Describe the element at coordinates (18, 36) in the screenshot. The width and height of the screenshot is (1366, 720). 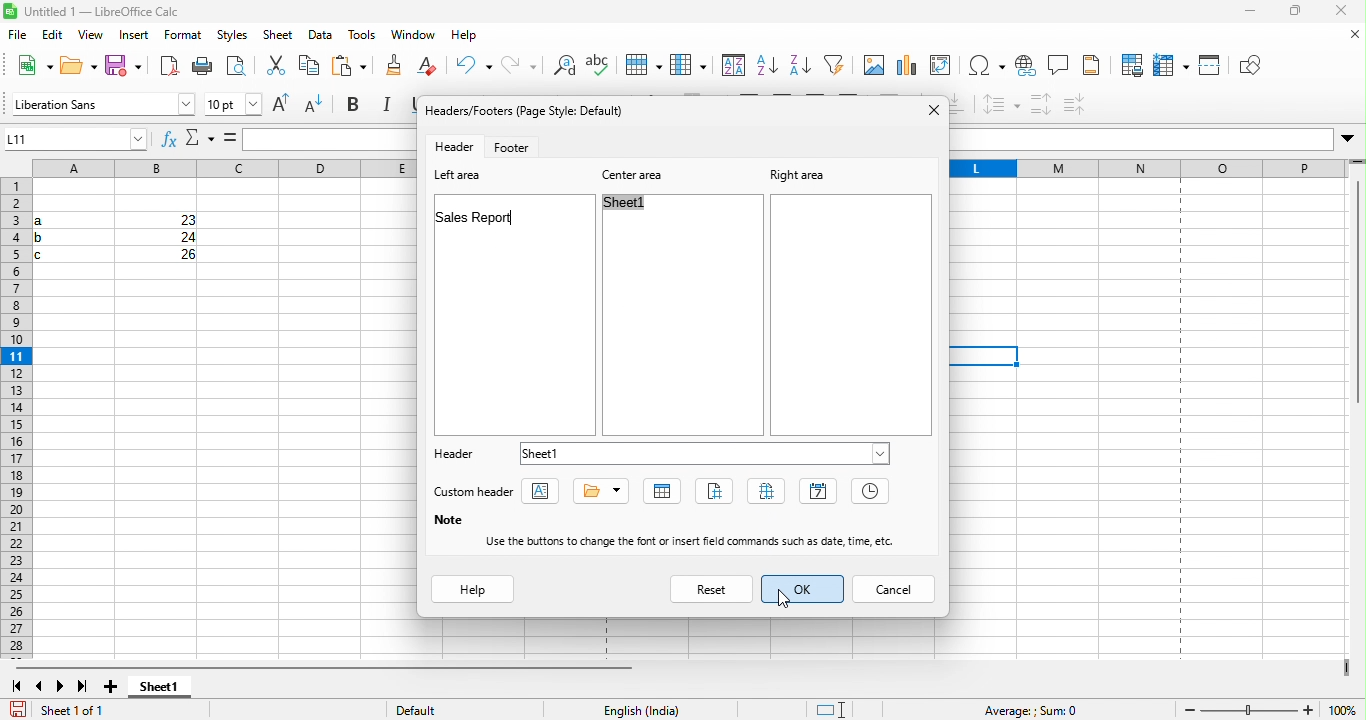
I see `file` at that location.